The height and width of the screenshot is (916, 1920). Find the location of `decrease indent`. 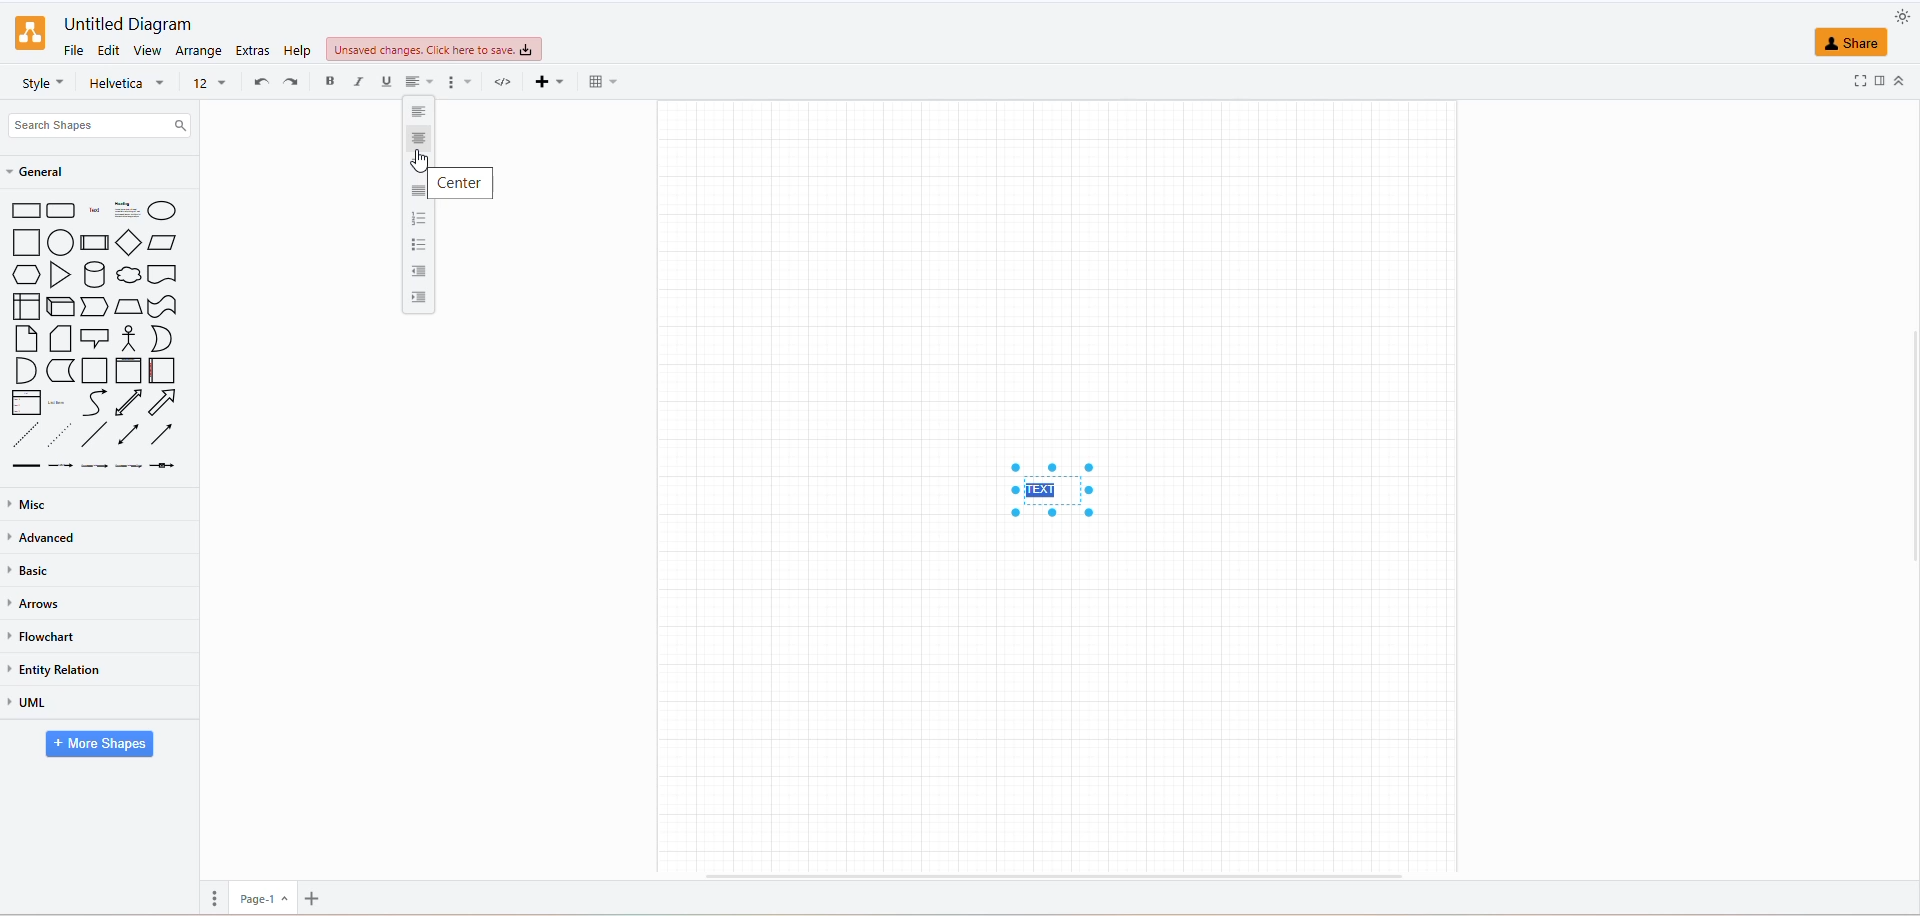

decrease indent is located at coordinates (417, 272).